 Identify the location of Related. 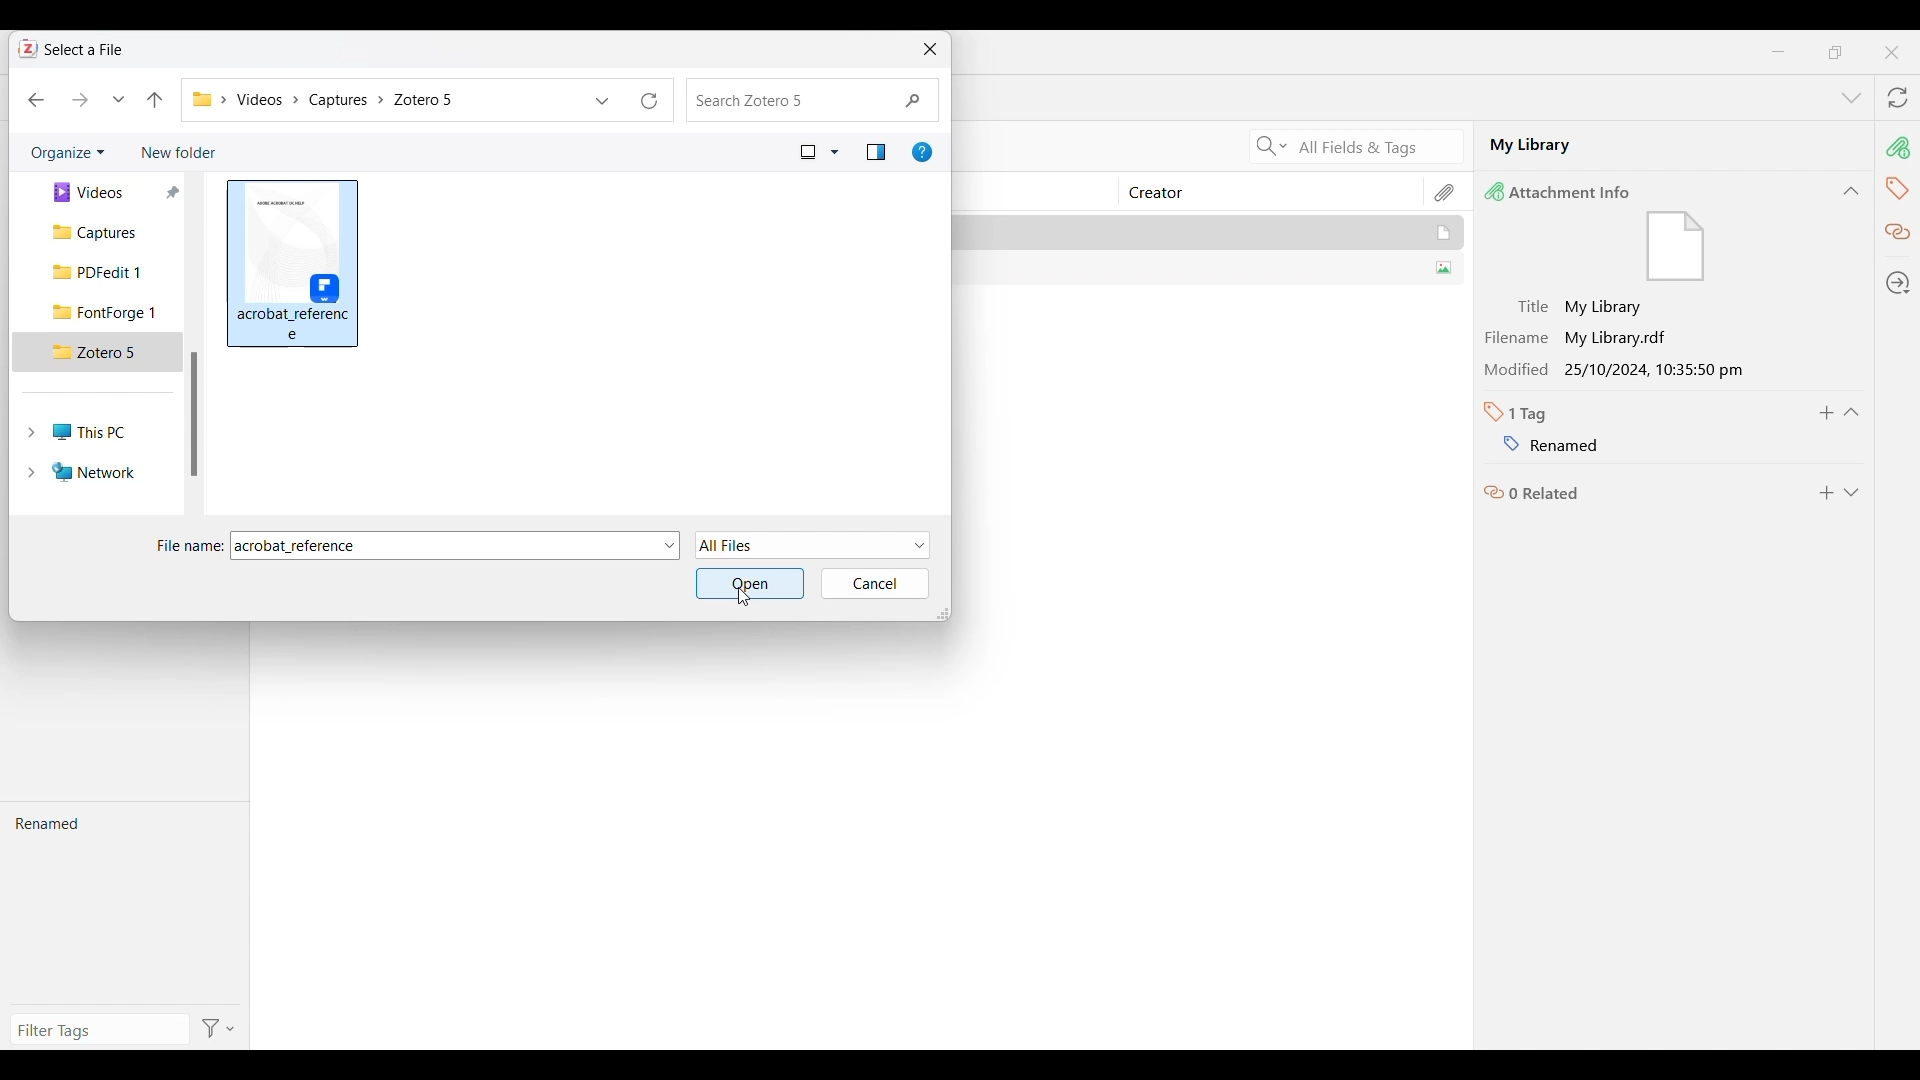
(1531, 494).